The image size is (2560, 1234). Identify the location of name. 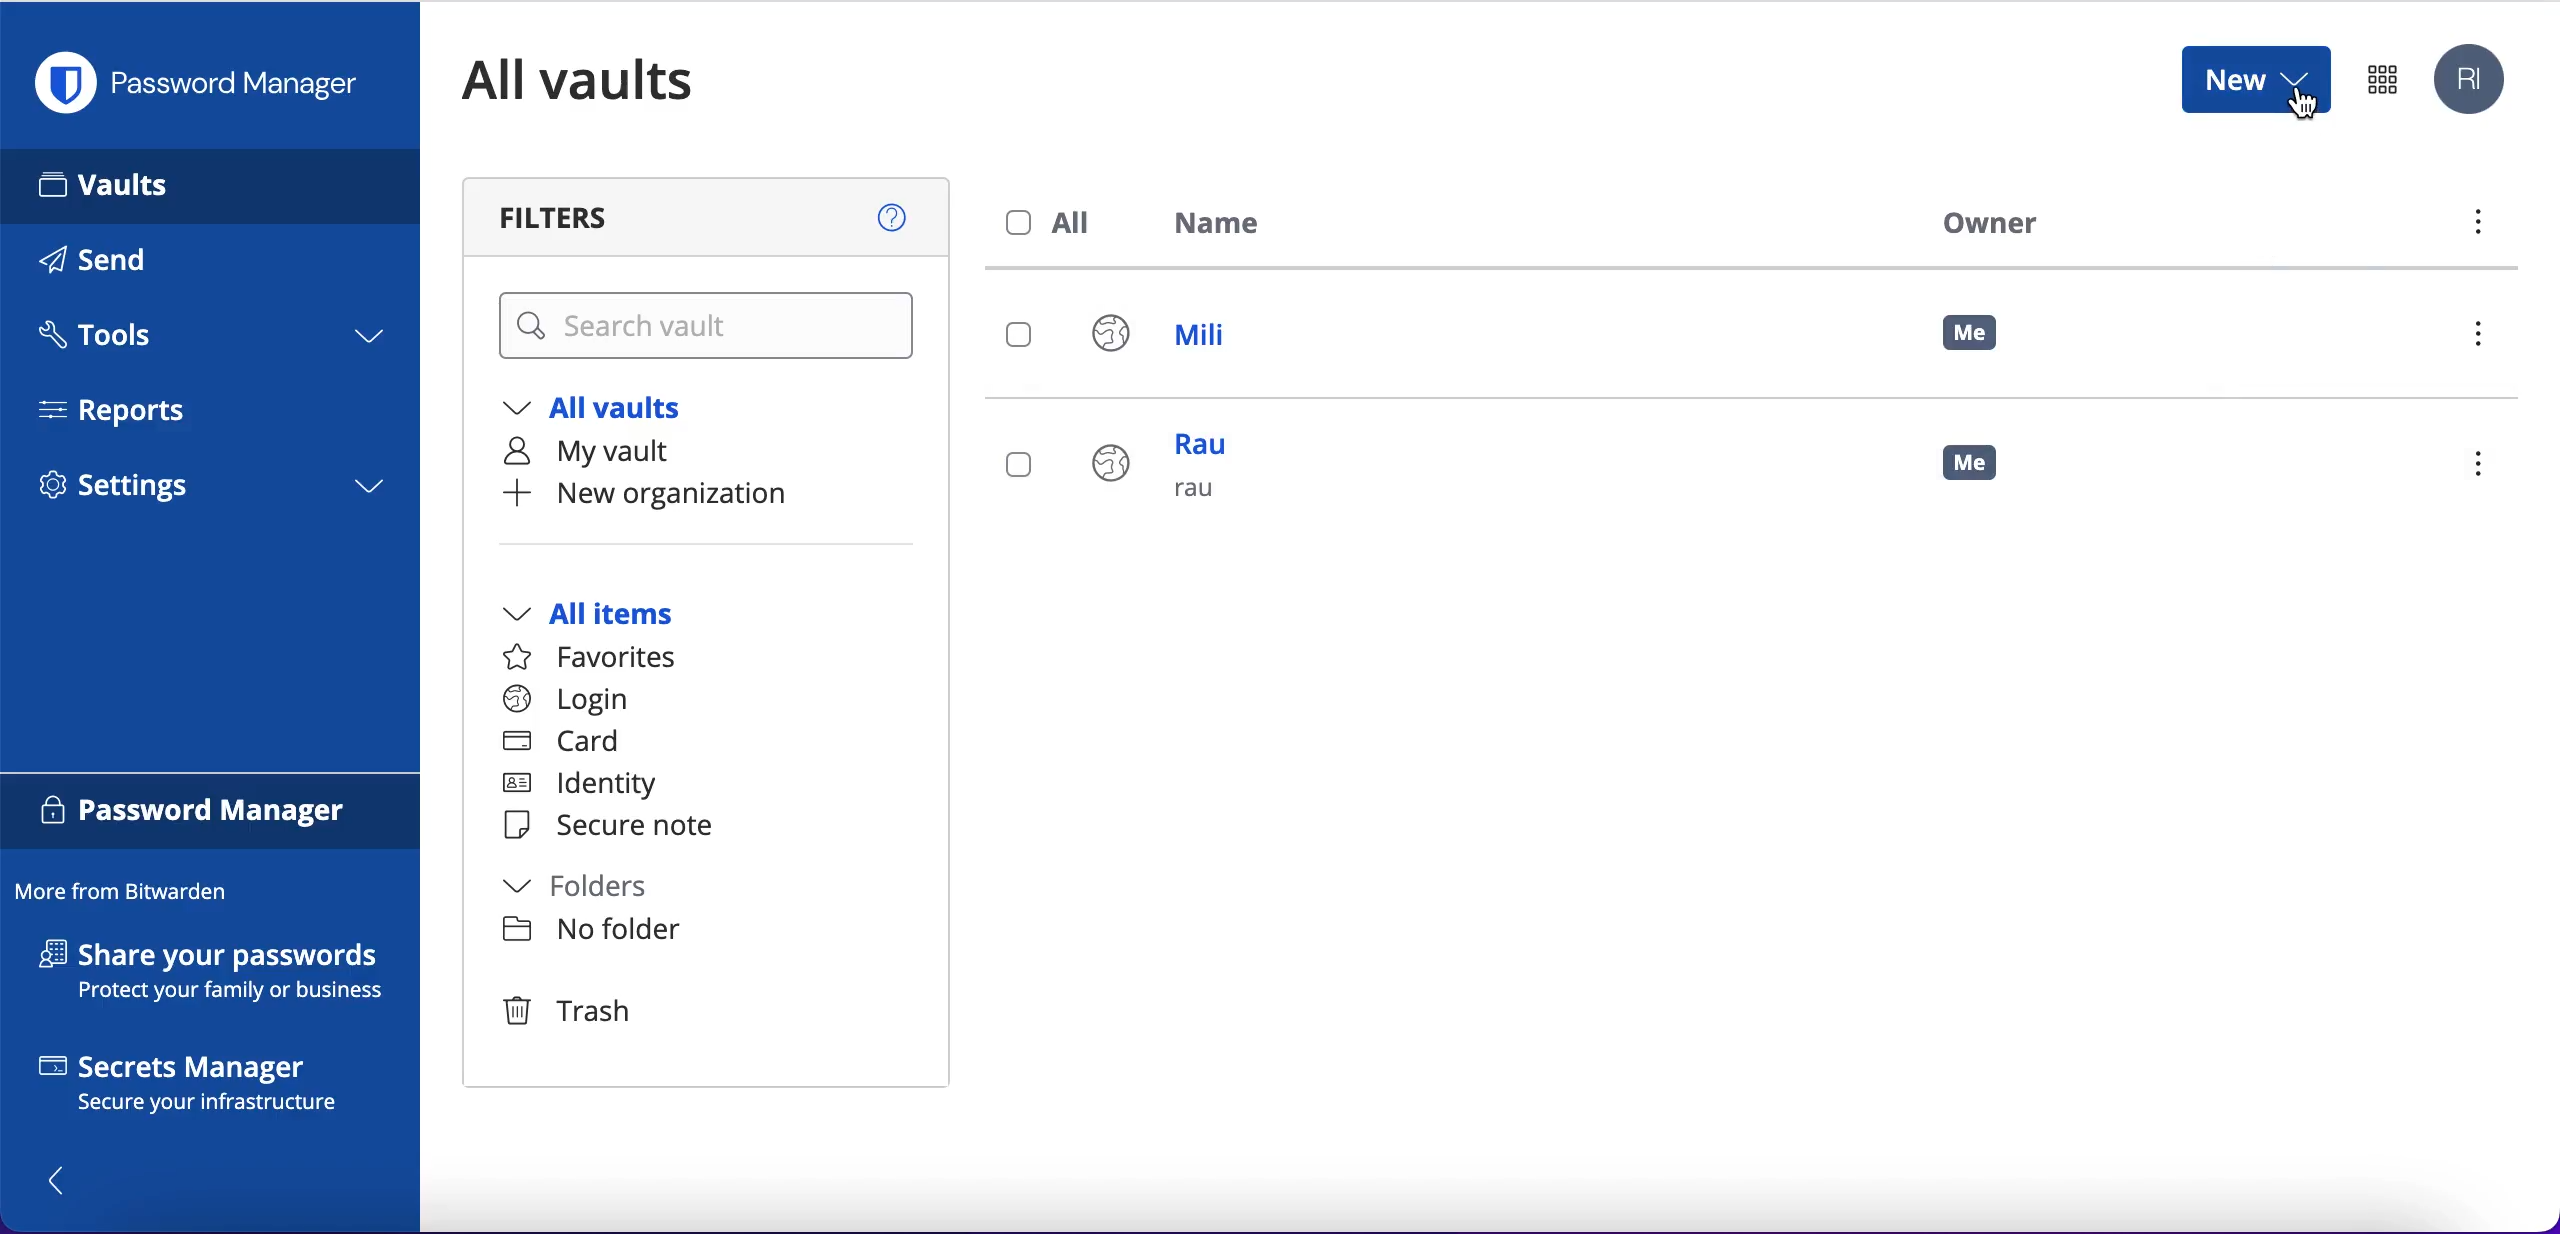
(1229, 227).